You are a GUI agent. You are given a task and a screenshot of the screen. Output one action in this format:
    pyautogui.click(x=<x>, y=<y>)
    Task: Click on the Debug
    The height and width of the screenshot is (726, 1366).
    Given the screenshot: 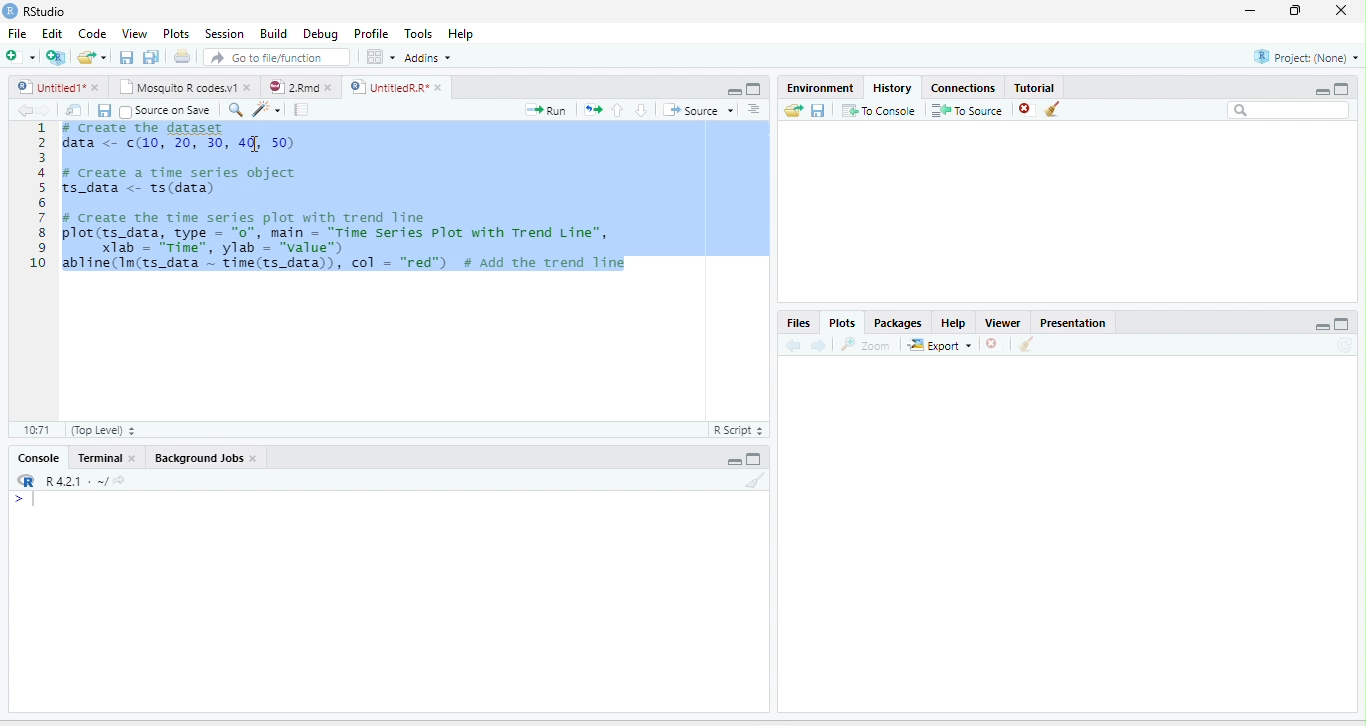 What is the action you would take?
    pyautogui.click(x=320, y=34)
    